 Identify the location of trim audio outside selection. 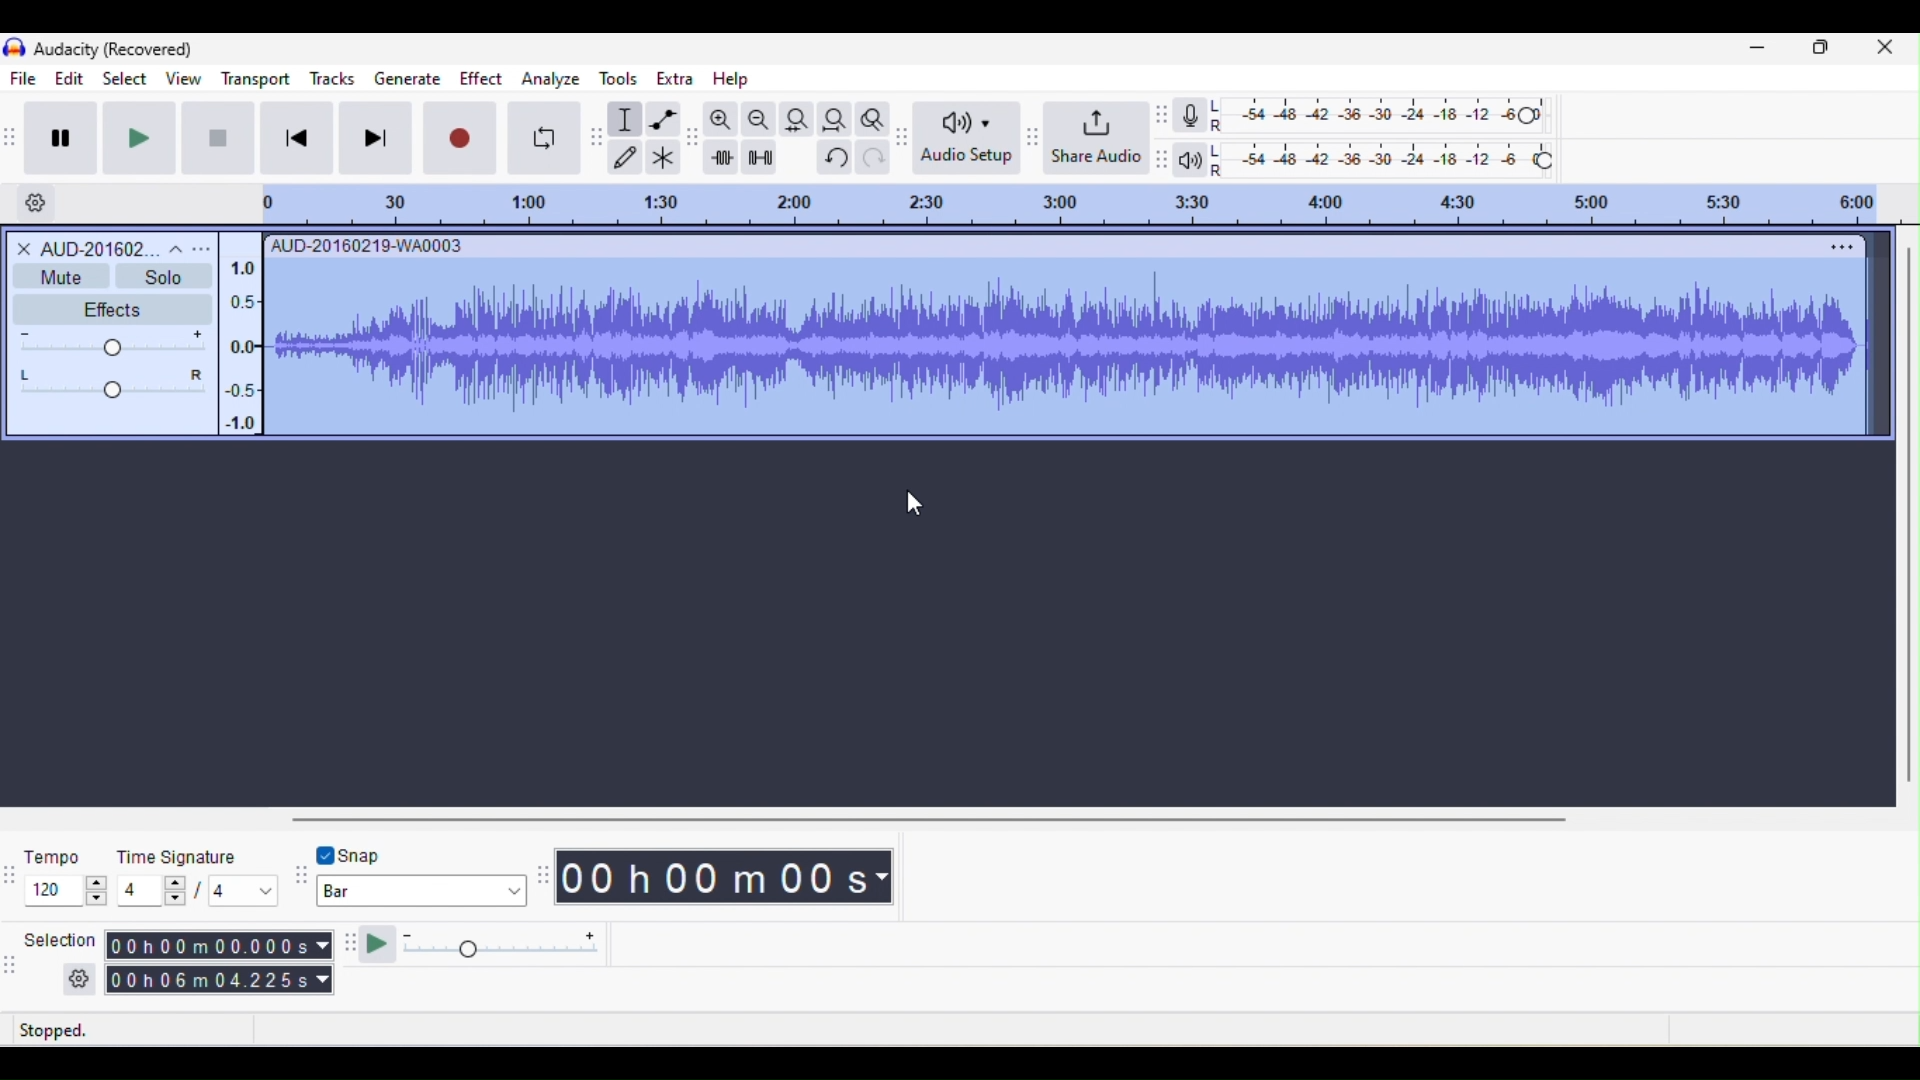
(722, 157).